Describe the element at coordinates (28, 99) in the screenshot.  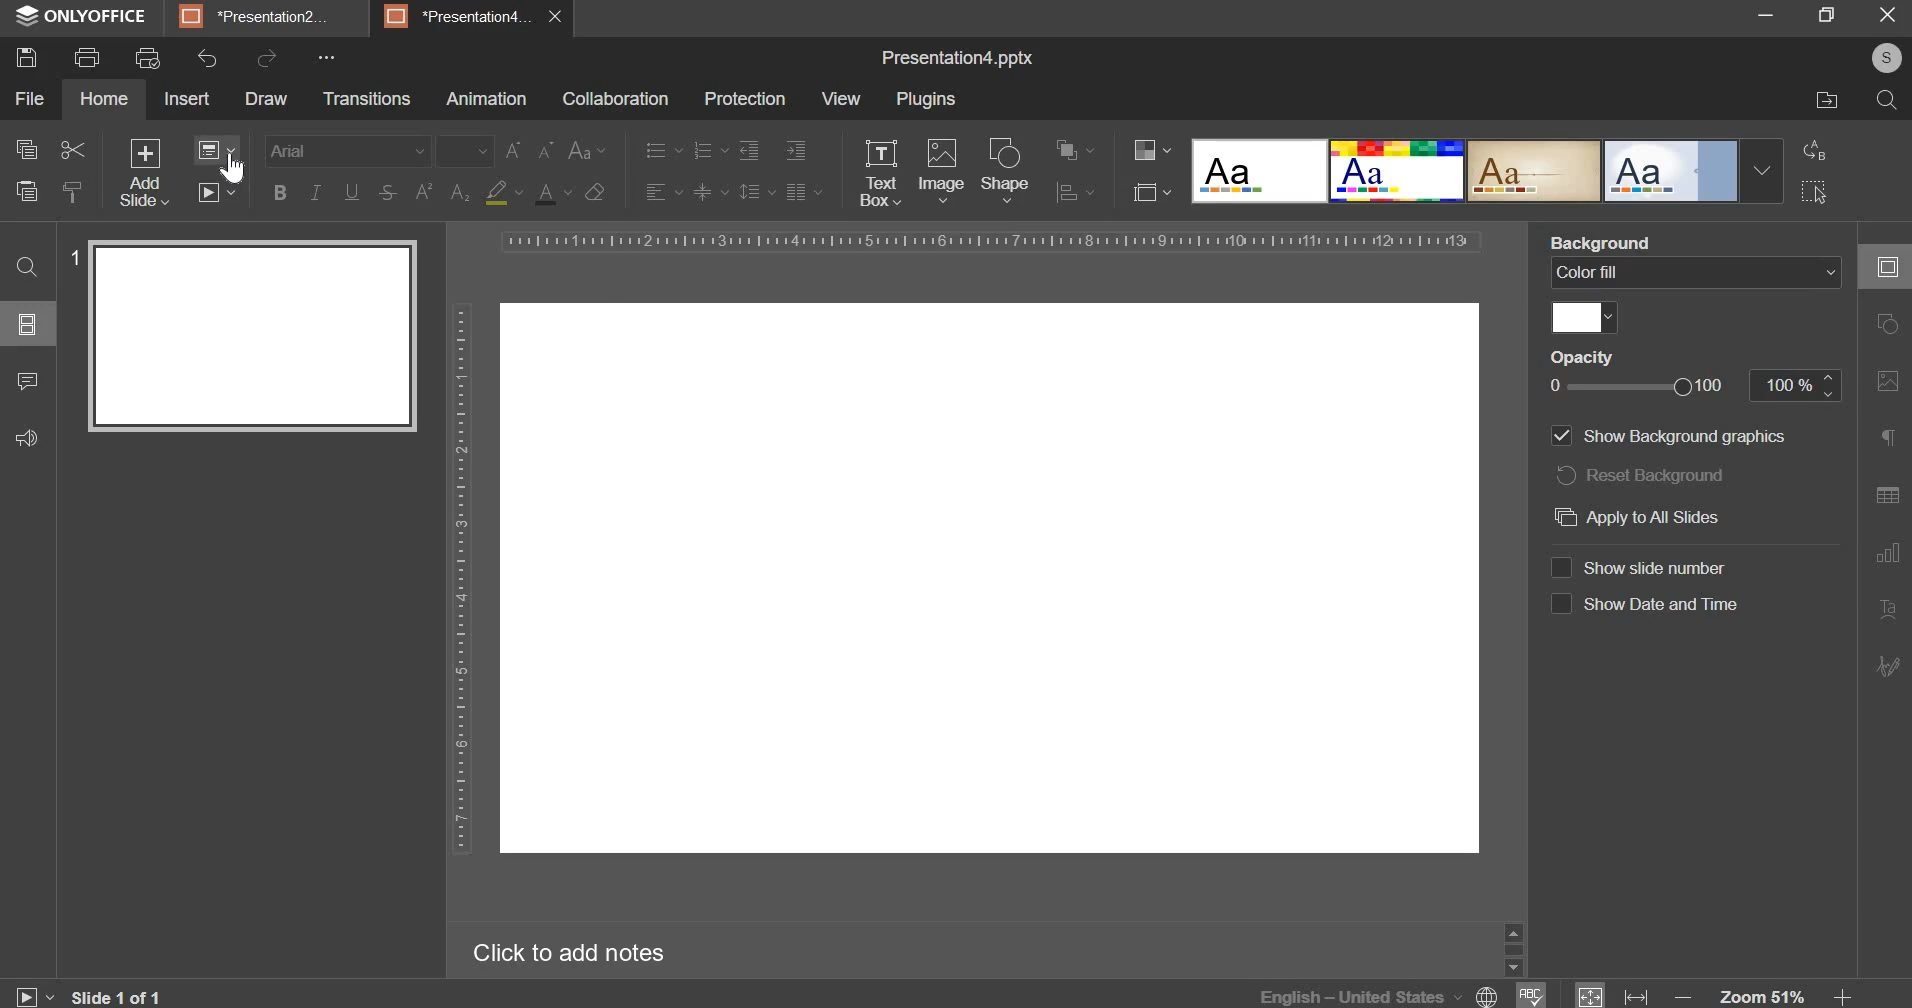
I see `file` at that location.